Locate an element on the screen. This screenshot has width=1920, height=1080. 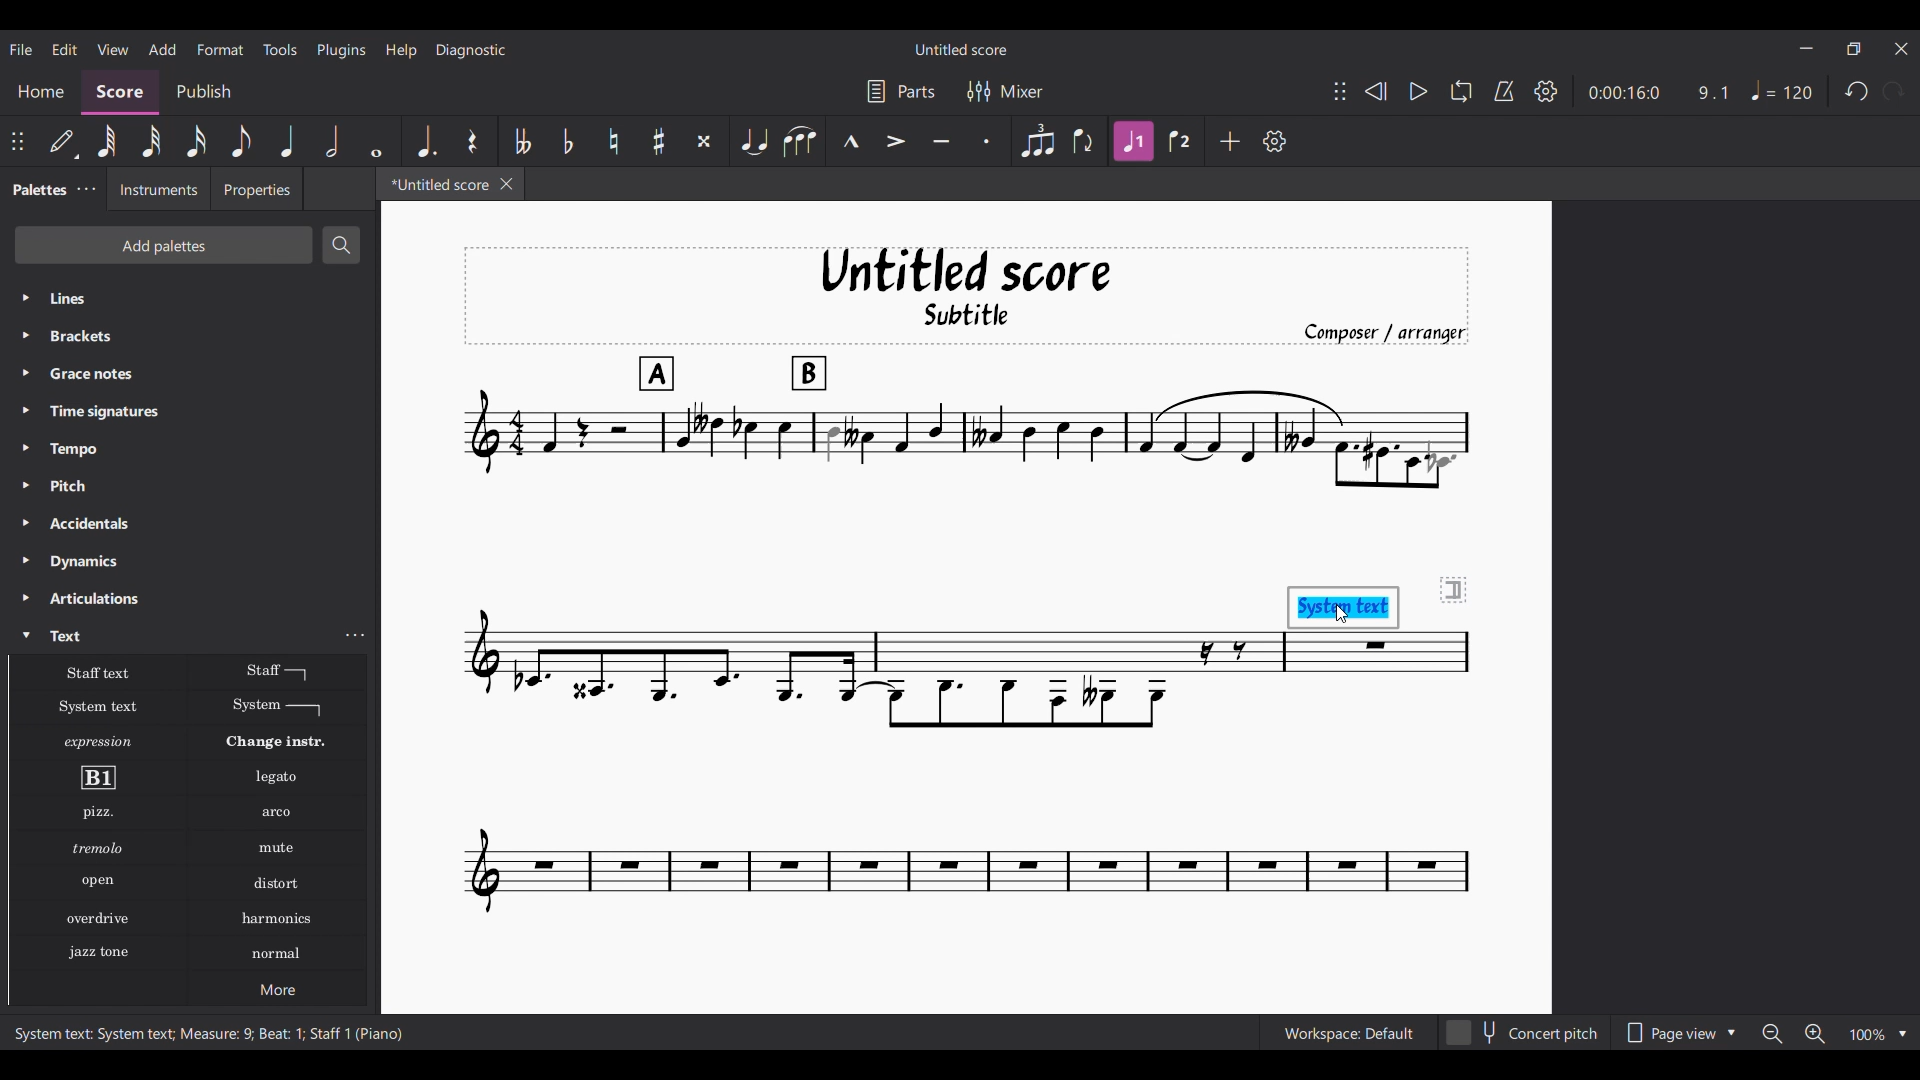
Toggle flat is located at coordinates (568, 141).